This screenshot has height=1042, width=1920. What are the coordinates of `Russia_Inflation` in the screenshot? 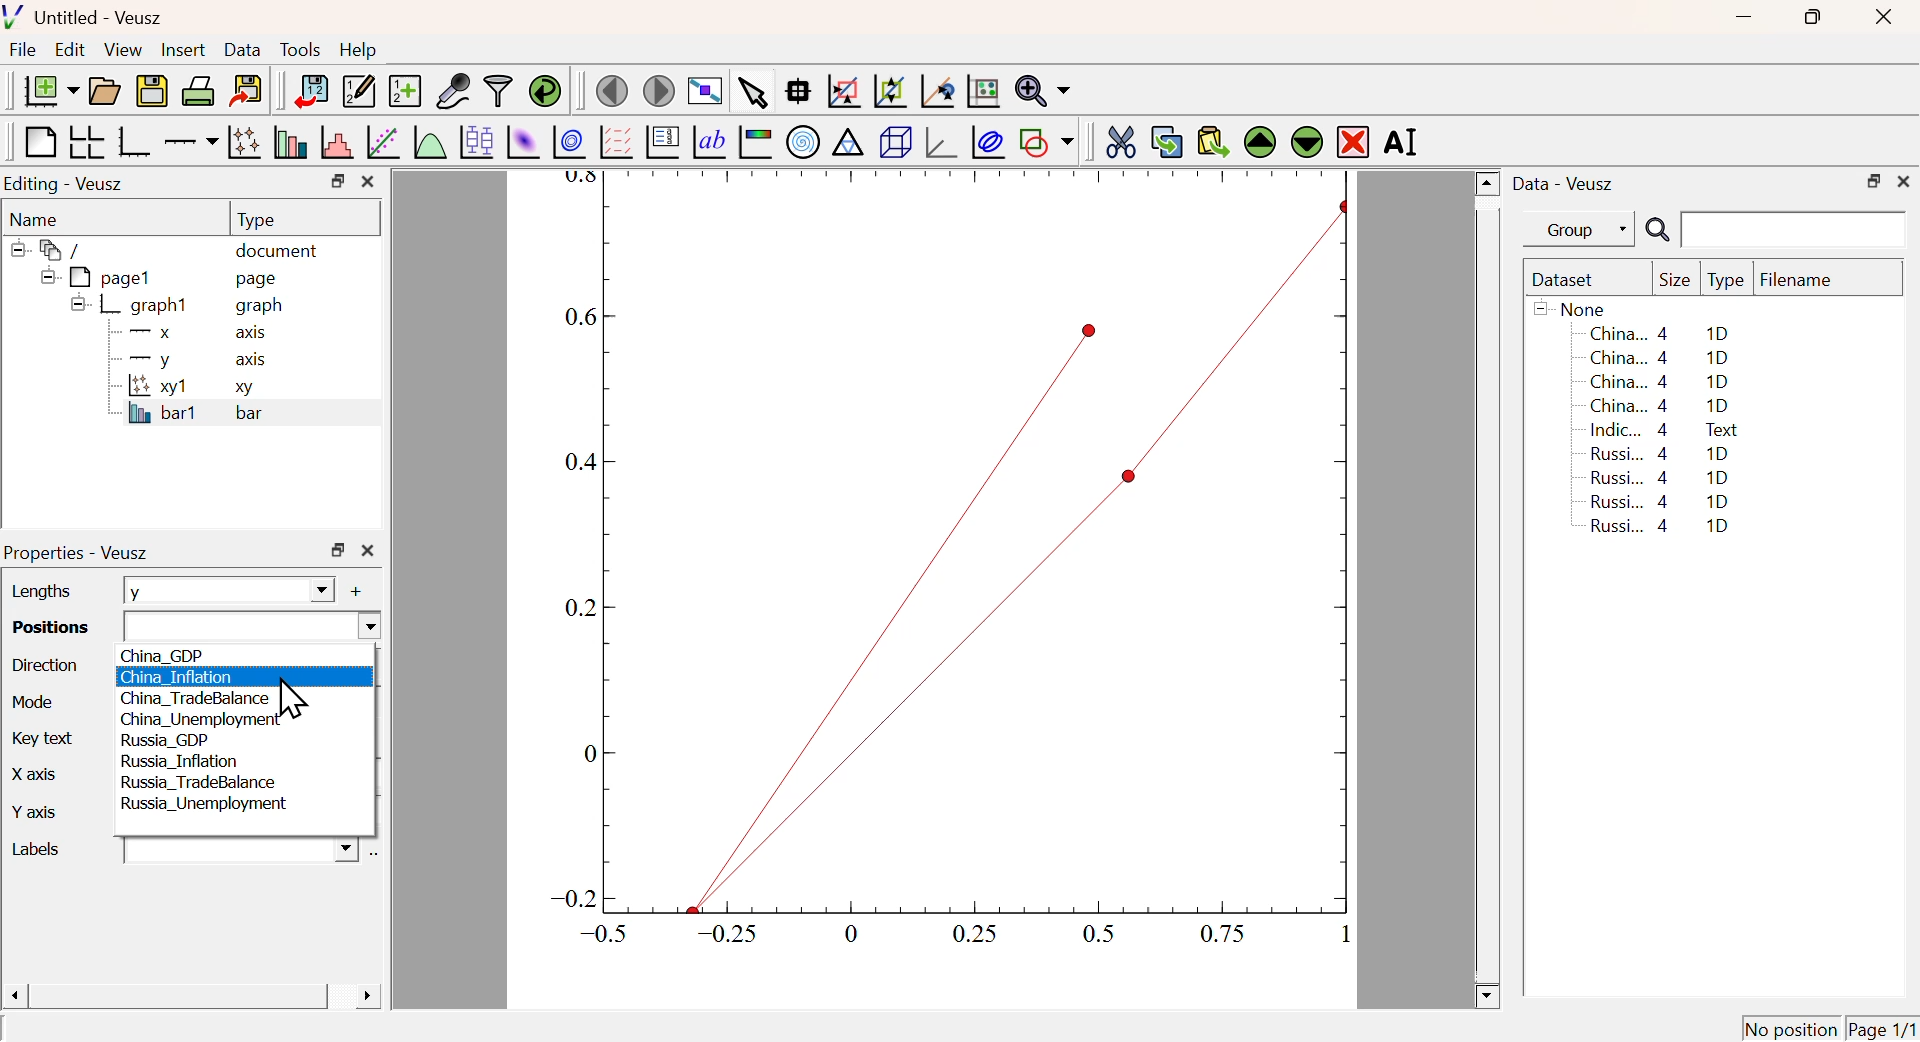 It's located at (182, 762).